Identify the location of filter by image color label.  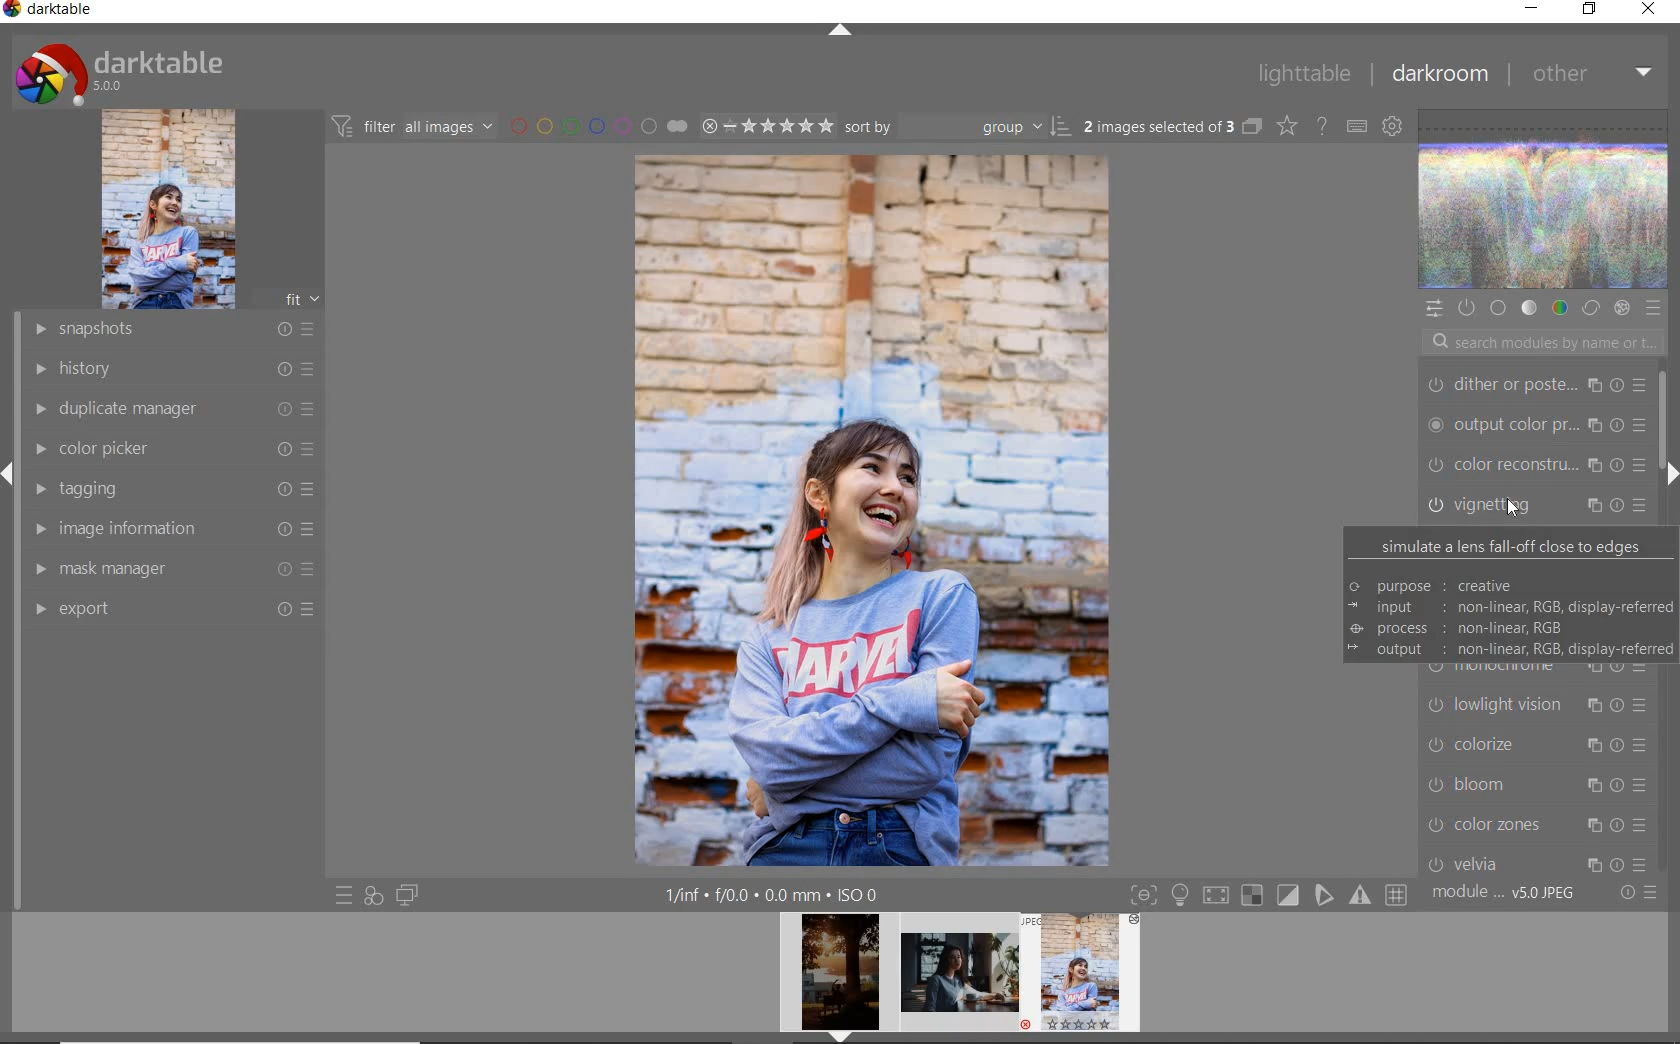
(596, 125).